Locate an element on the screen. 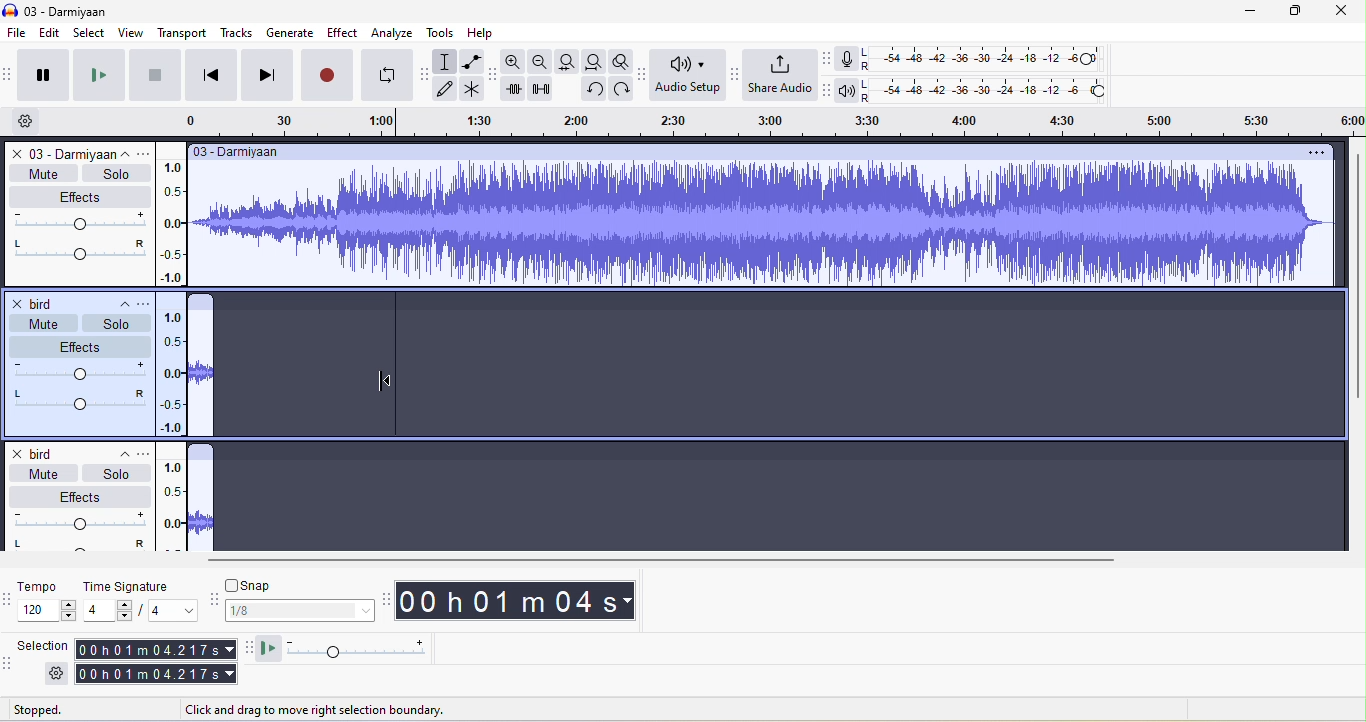 The height and width of the screenshot is (722, 1366). option is located at coordinates (1315, 152).